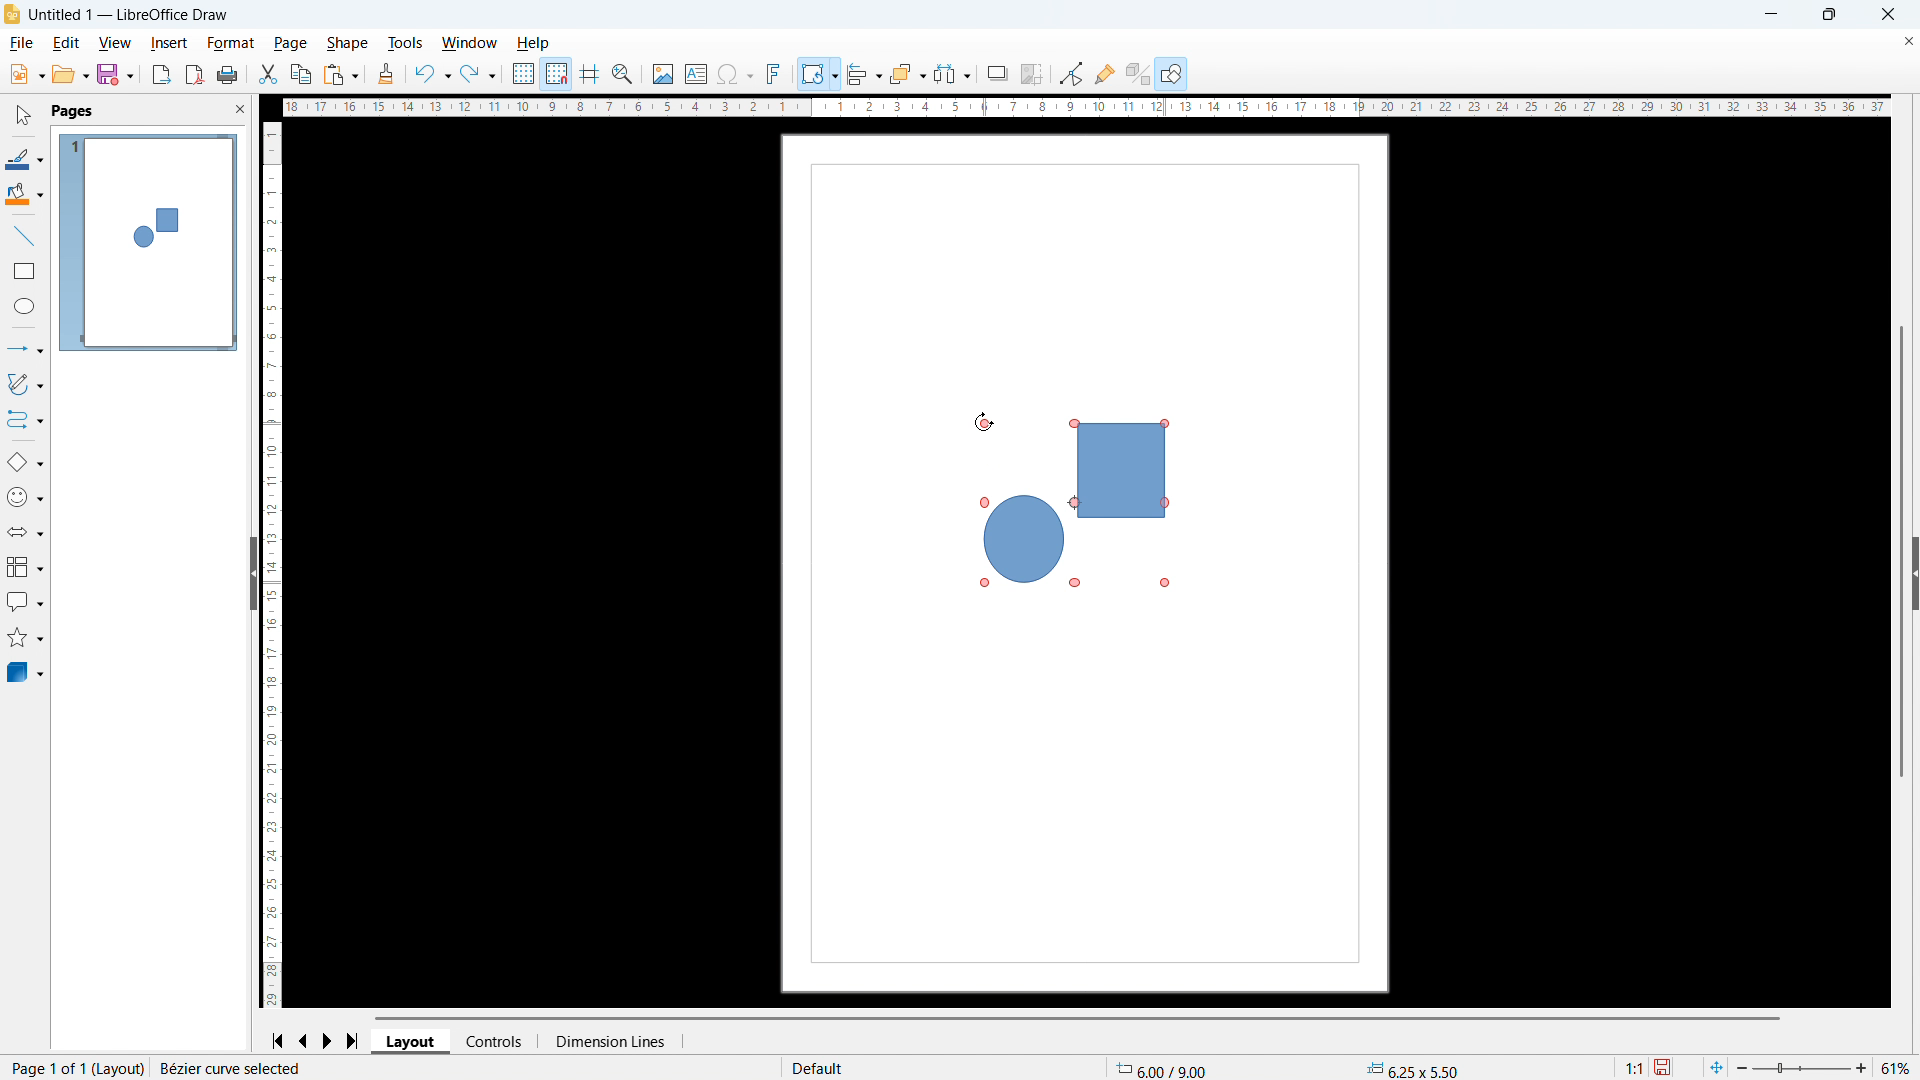 The image size is (1920, 1080). What do you see at coordinates (246, 572) in the screenshot?
I see `Sidebar` at bounding box center [246, 572].